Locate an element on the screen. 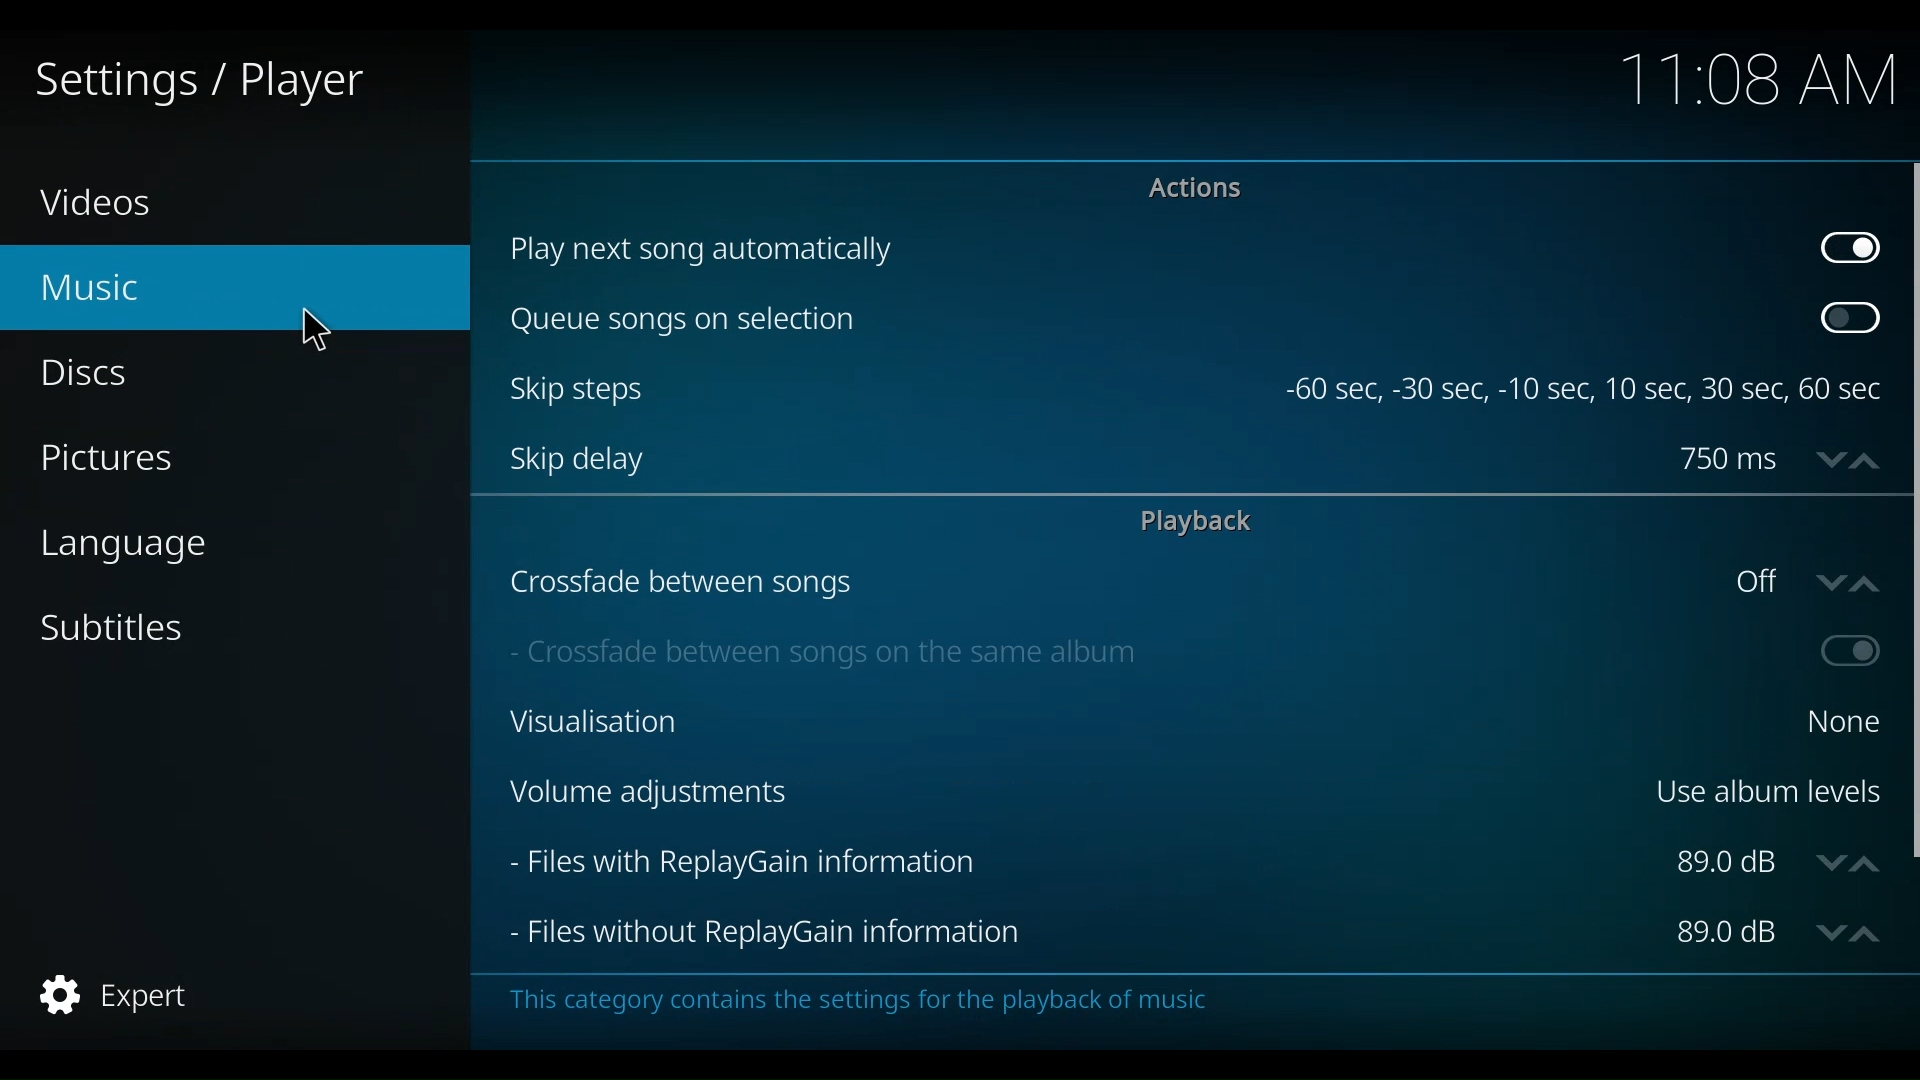 The width and height of the screenshot is (1920, 1080). Crossfade between songs on/off is located at coordinates (1751, 581).